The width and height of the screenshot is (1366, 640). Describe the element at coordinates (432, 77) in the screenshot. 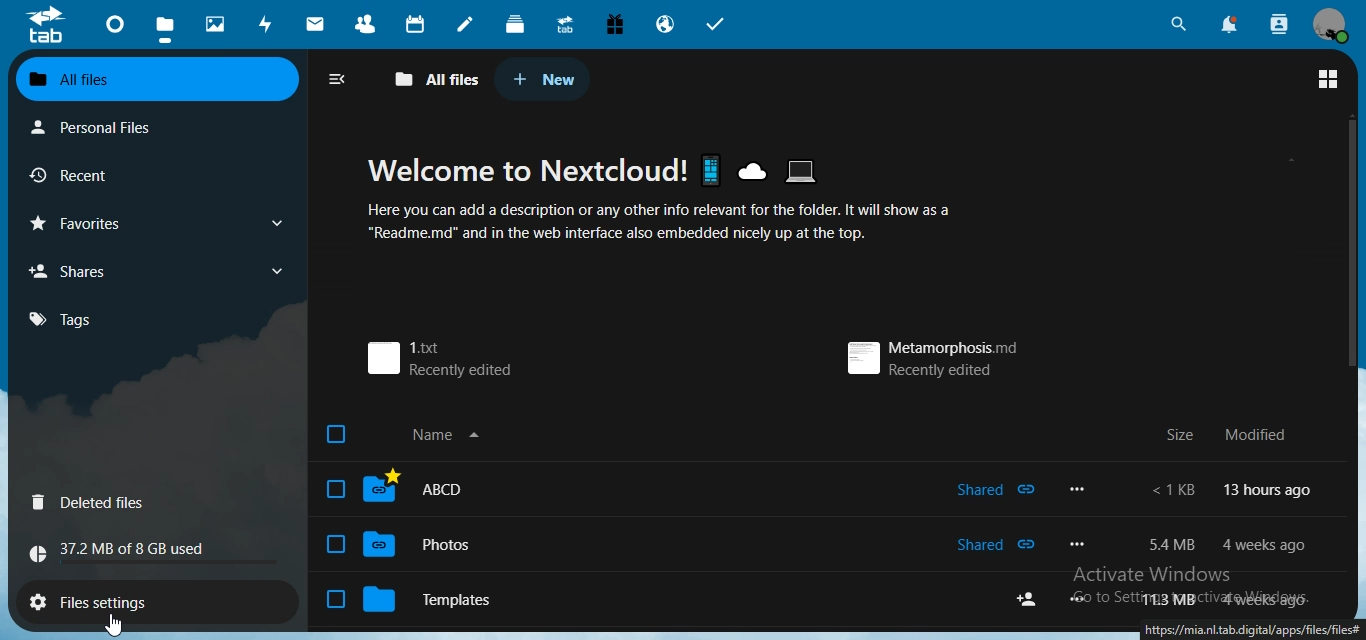

I see `all files` at that location.